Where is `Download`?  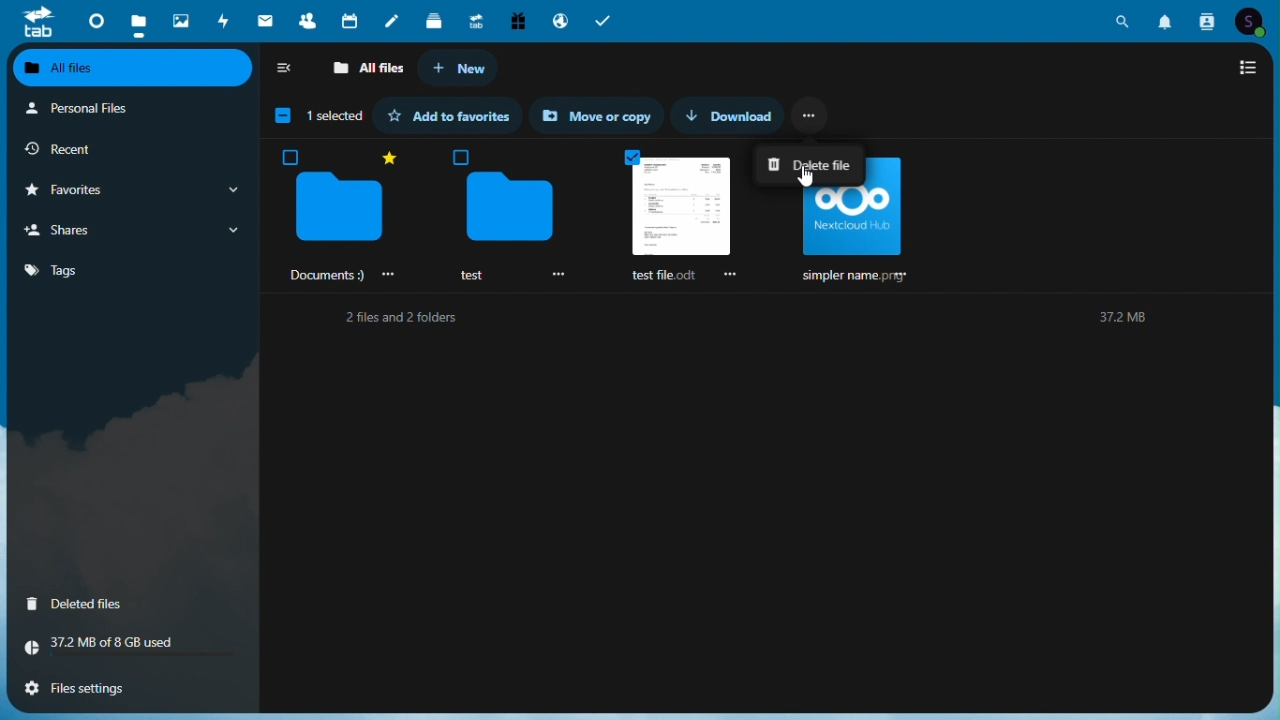
Download is located at coordinates (727, 118).